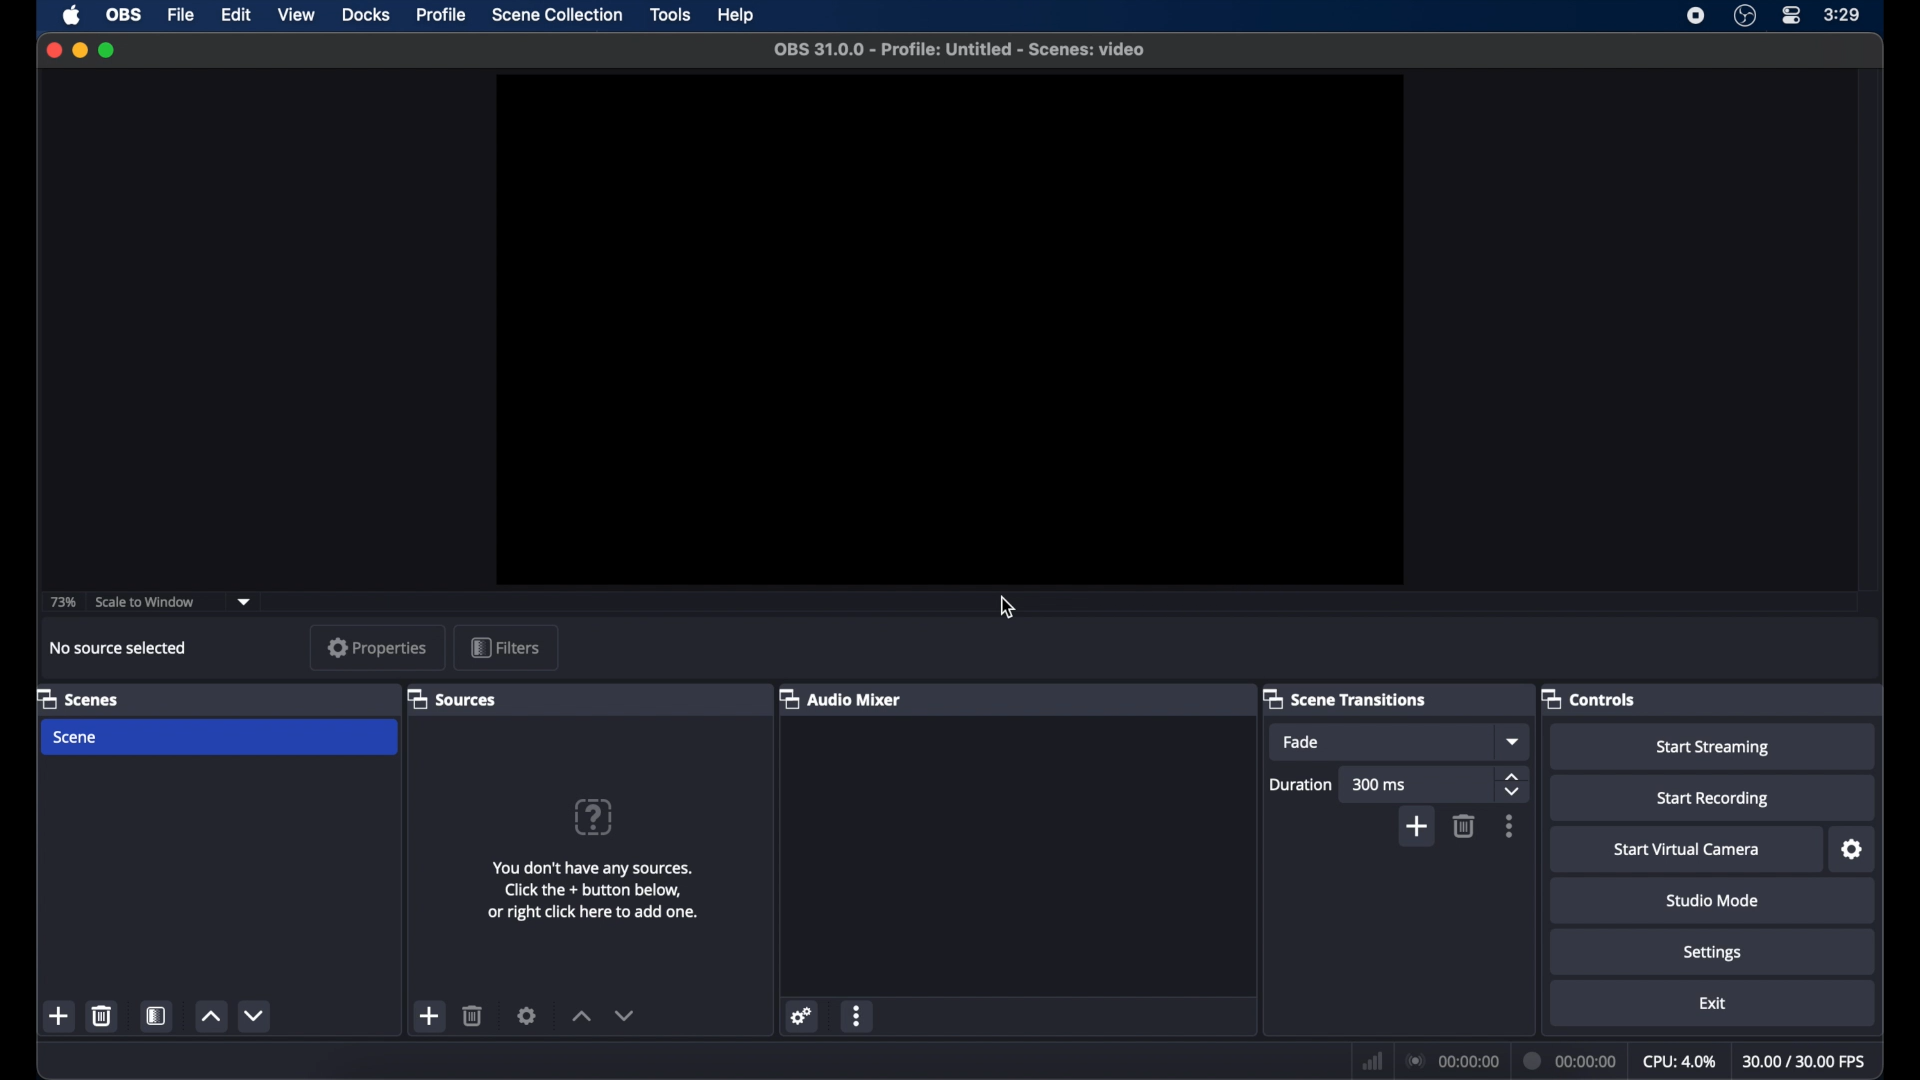 This screenshot has width=1920, height=1080. I want to click on info, so click(594, 890).